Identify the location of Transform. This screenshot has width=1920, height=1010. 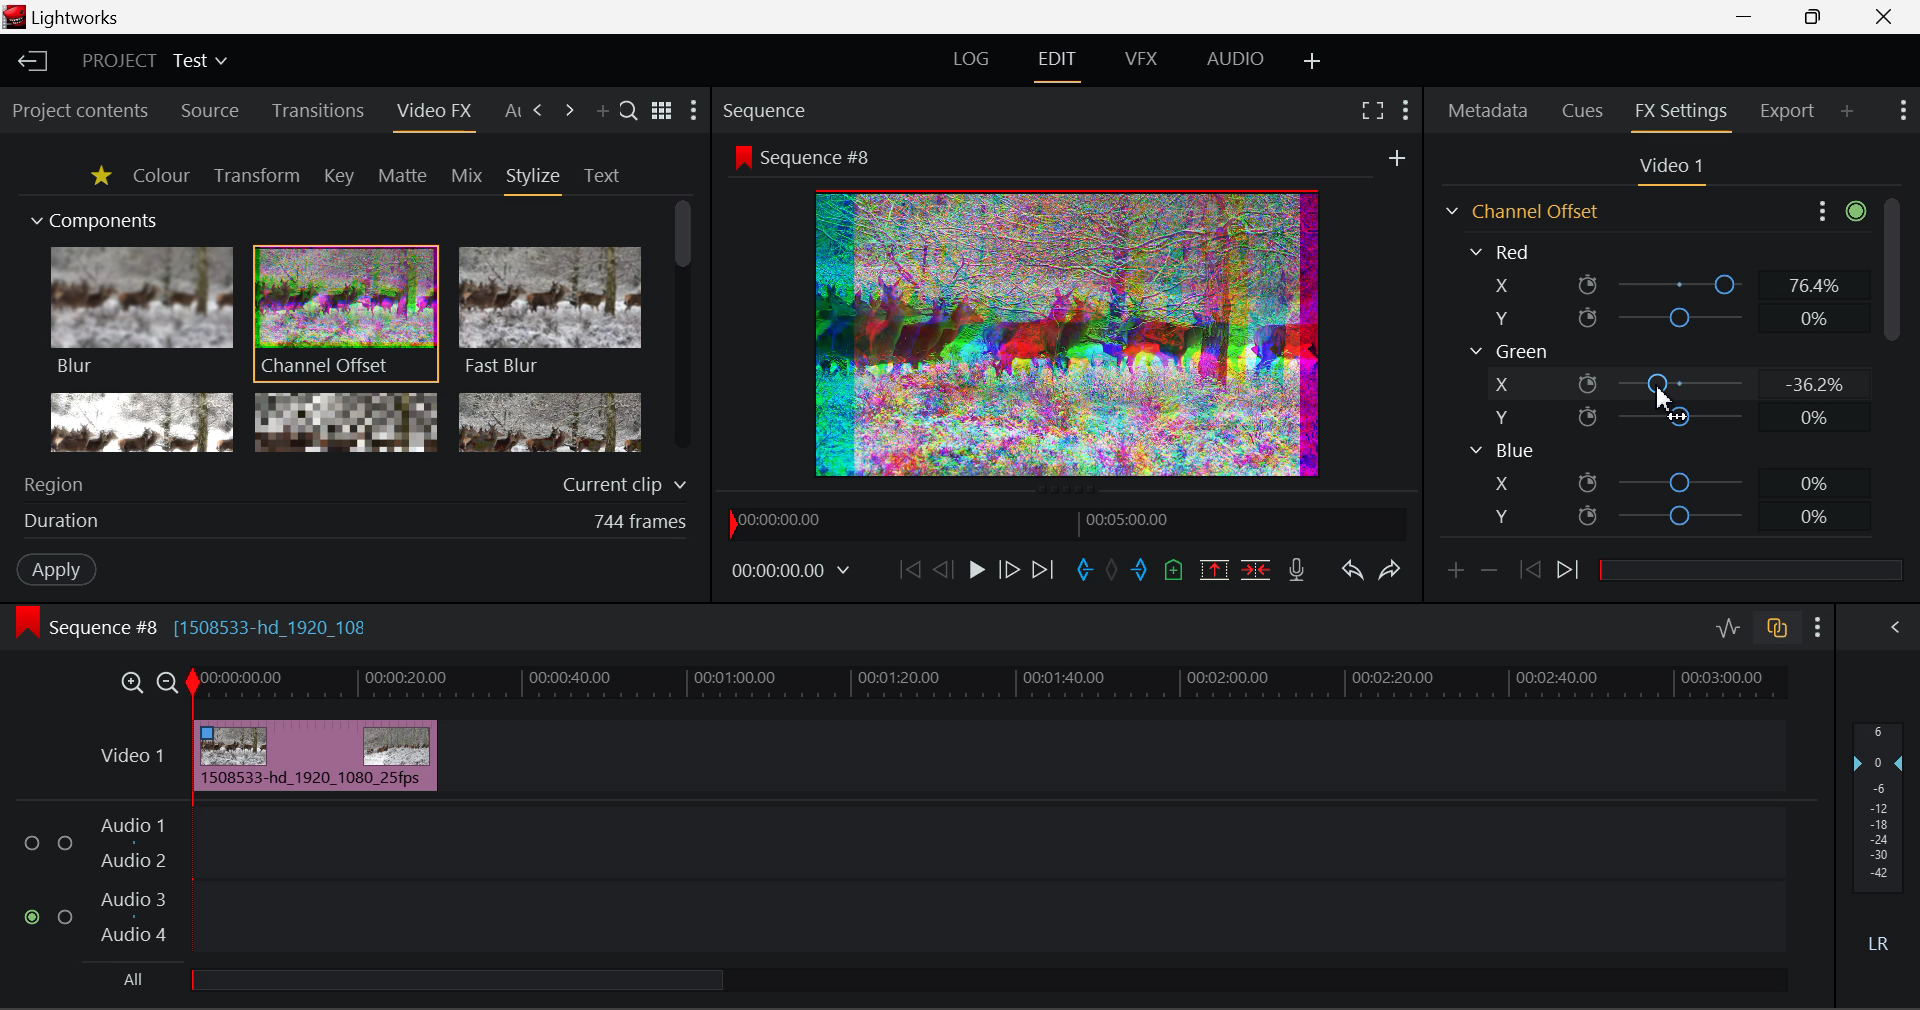
(256, 176).